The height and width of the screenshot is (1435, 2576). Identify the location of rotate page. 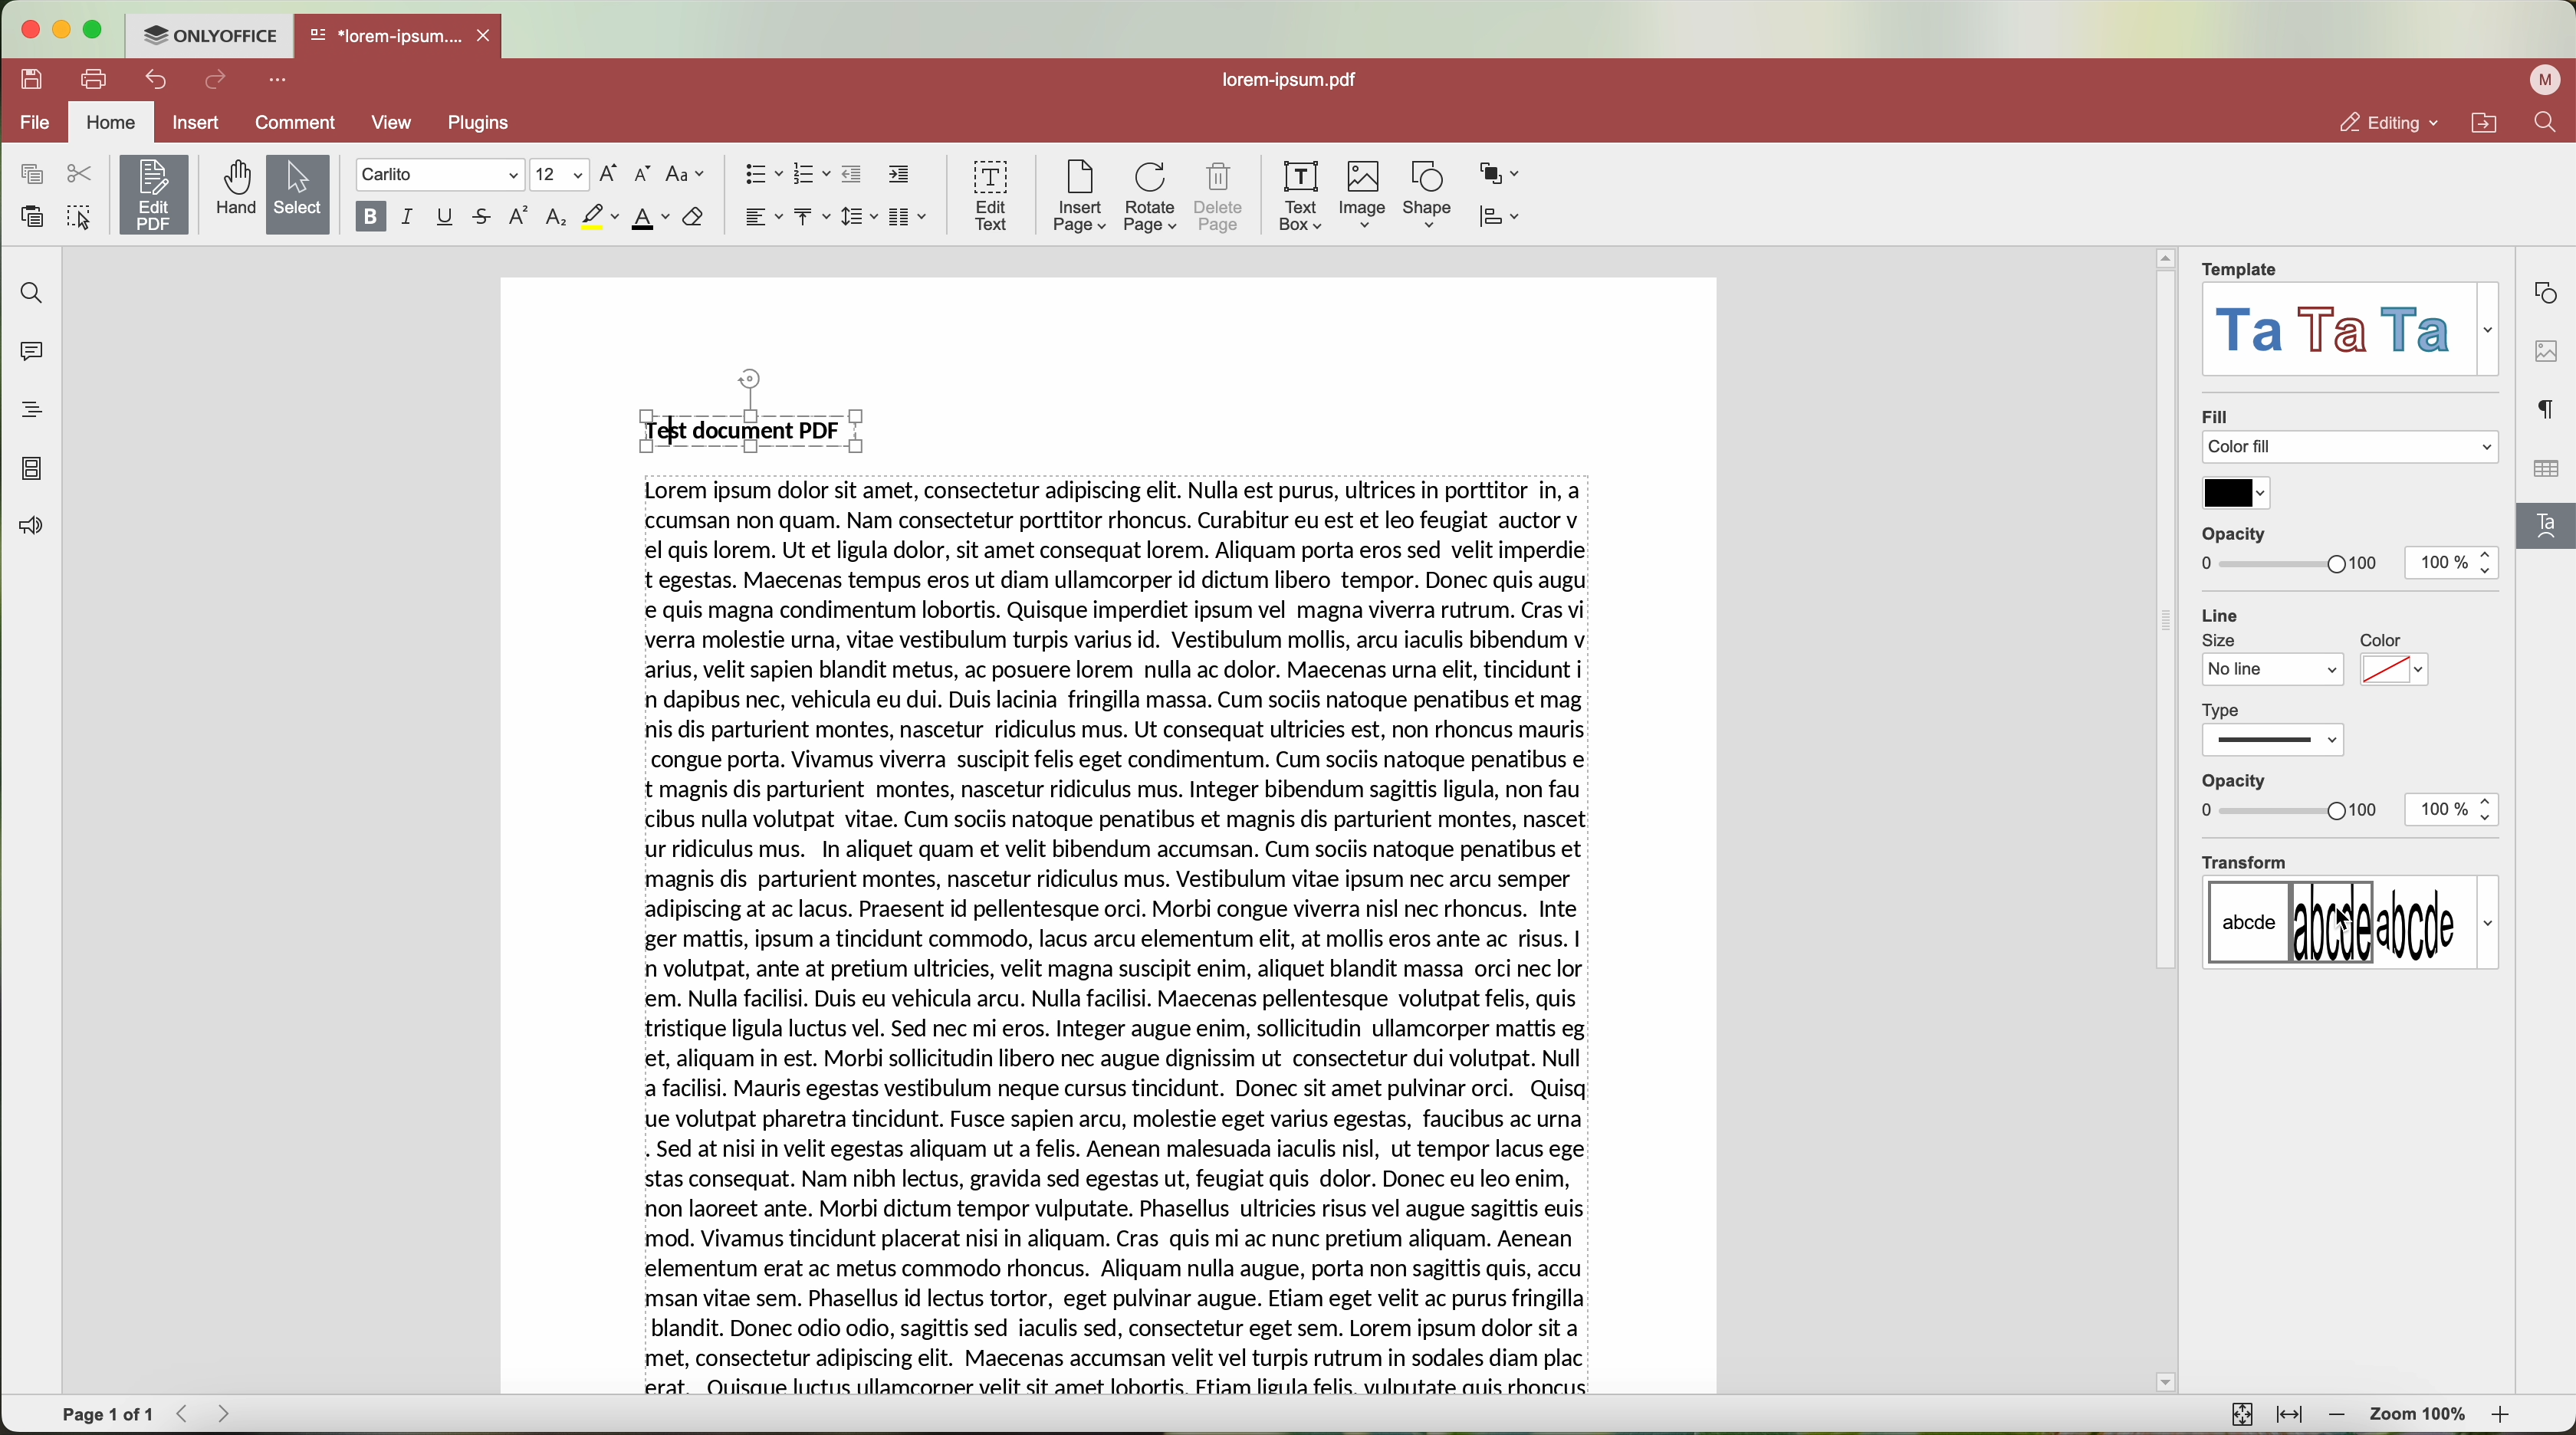
(1152, 197).